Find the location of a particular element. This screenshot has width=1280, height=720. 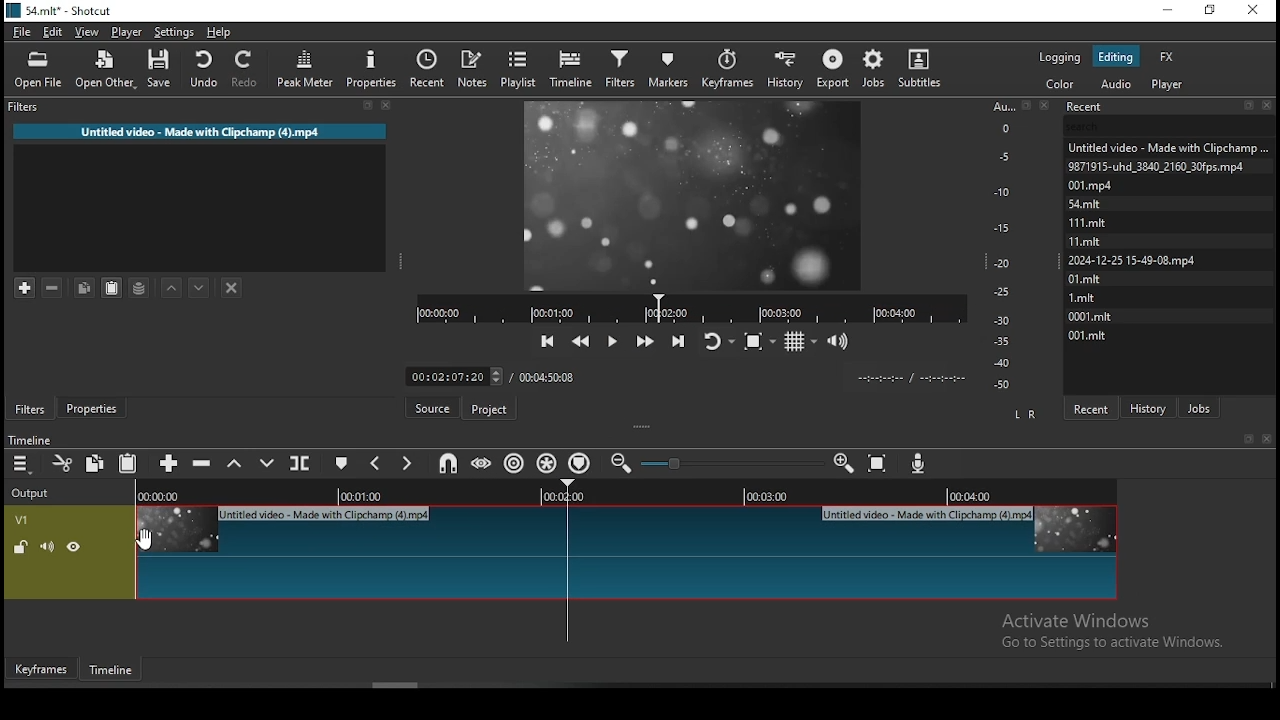

files is located at coordinates (1085, 280).